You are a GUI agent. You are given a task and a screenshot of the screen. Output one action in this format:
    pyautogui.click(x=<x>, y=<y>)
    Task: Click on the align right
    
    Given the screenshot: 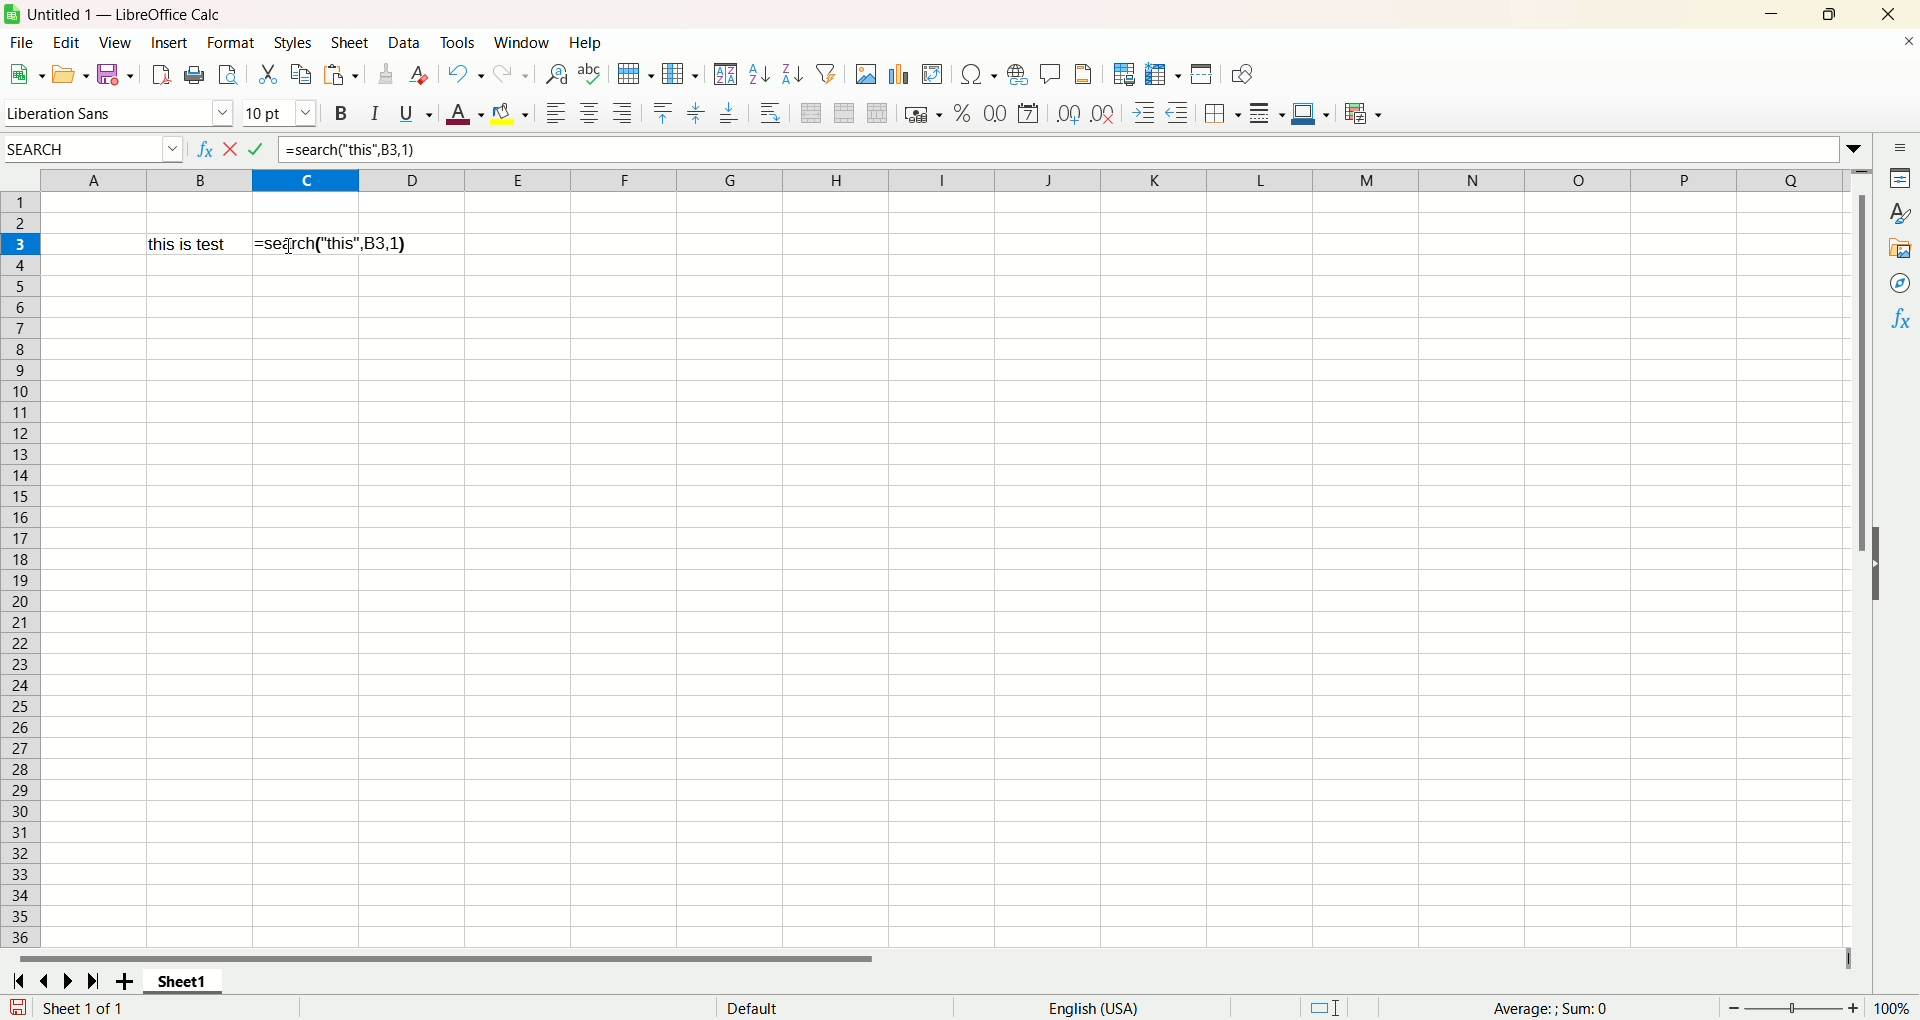 What is the action you would take?
    pyautogui.click(x=622, y=113)
    